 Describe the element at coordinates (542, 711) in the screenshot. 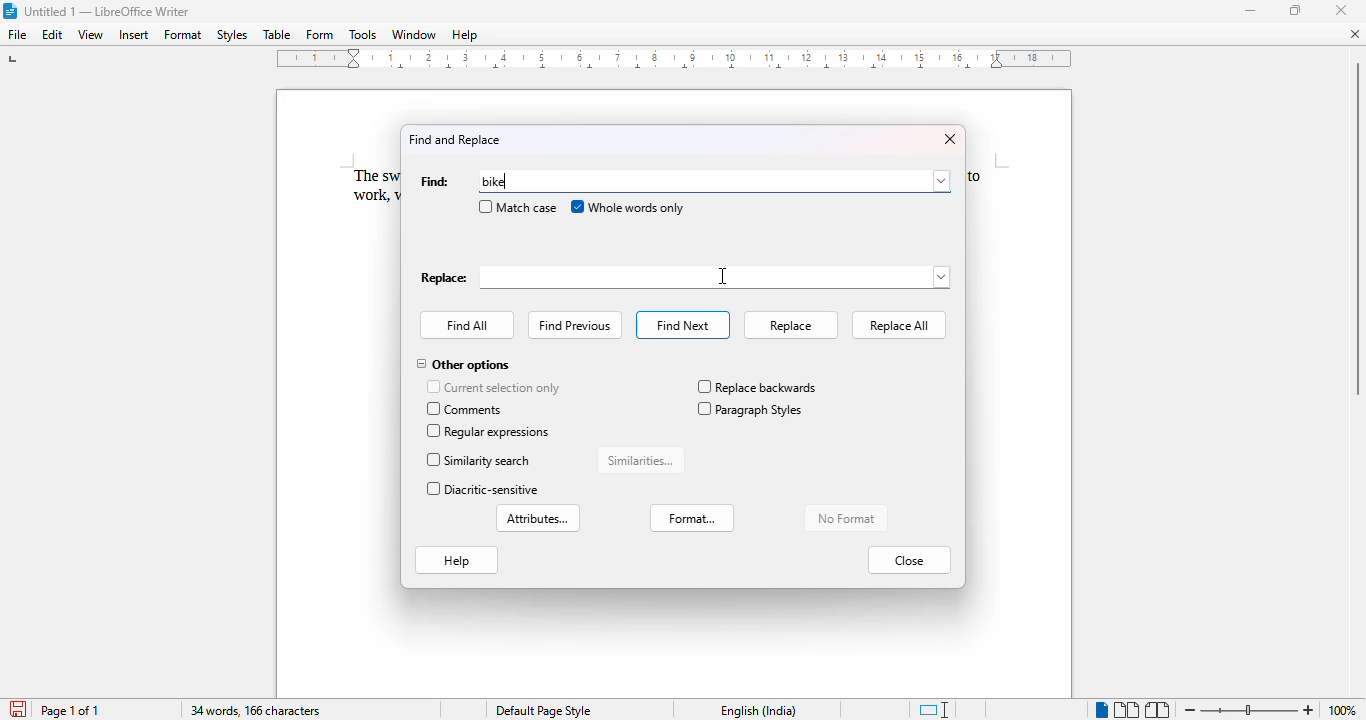

I see `Default page style` at that location.